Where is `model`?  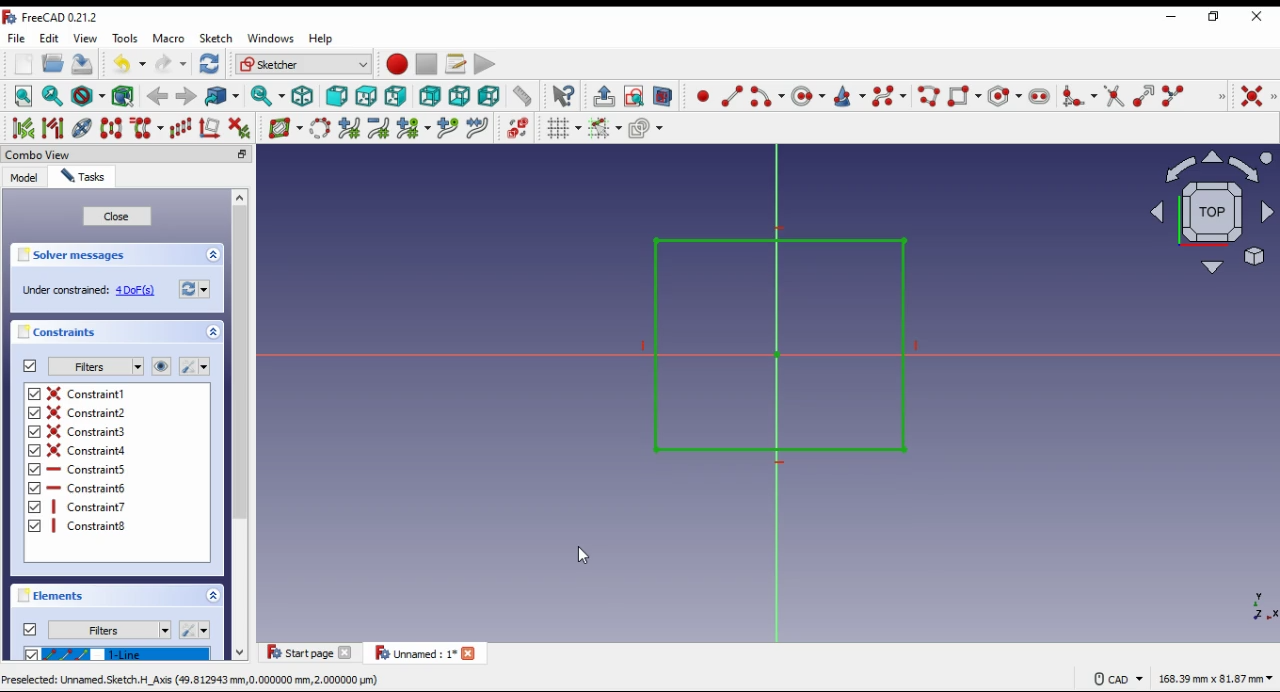
model is located at coordinates (24, 177).